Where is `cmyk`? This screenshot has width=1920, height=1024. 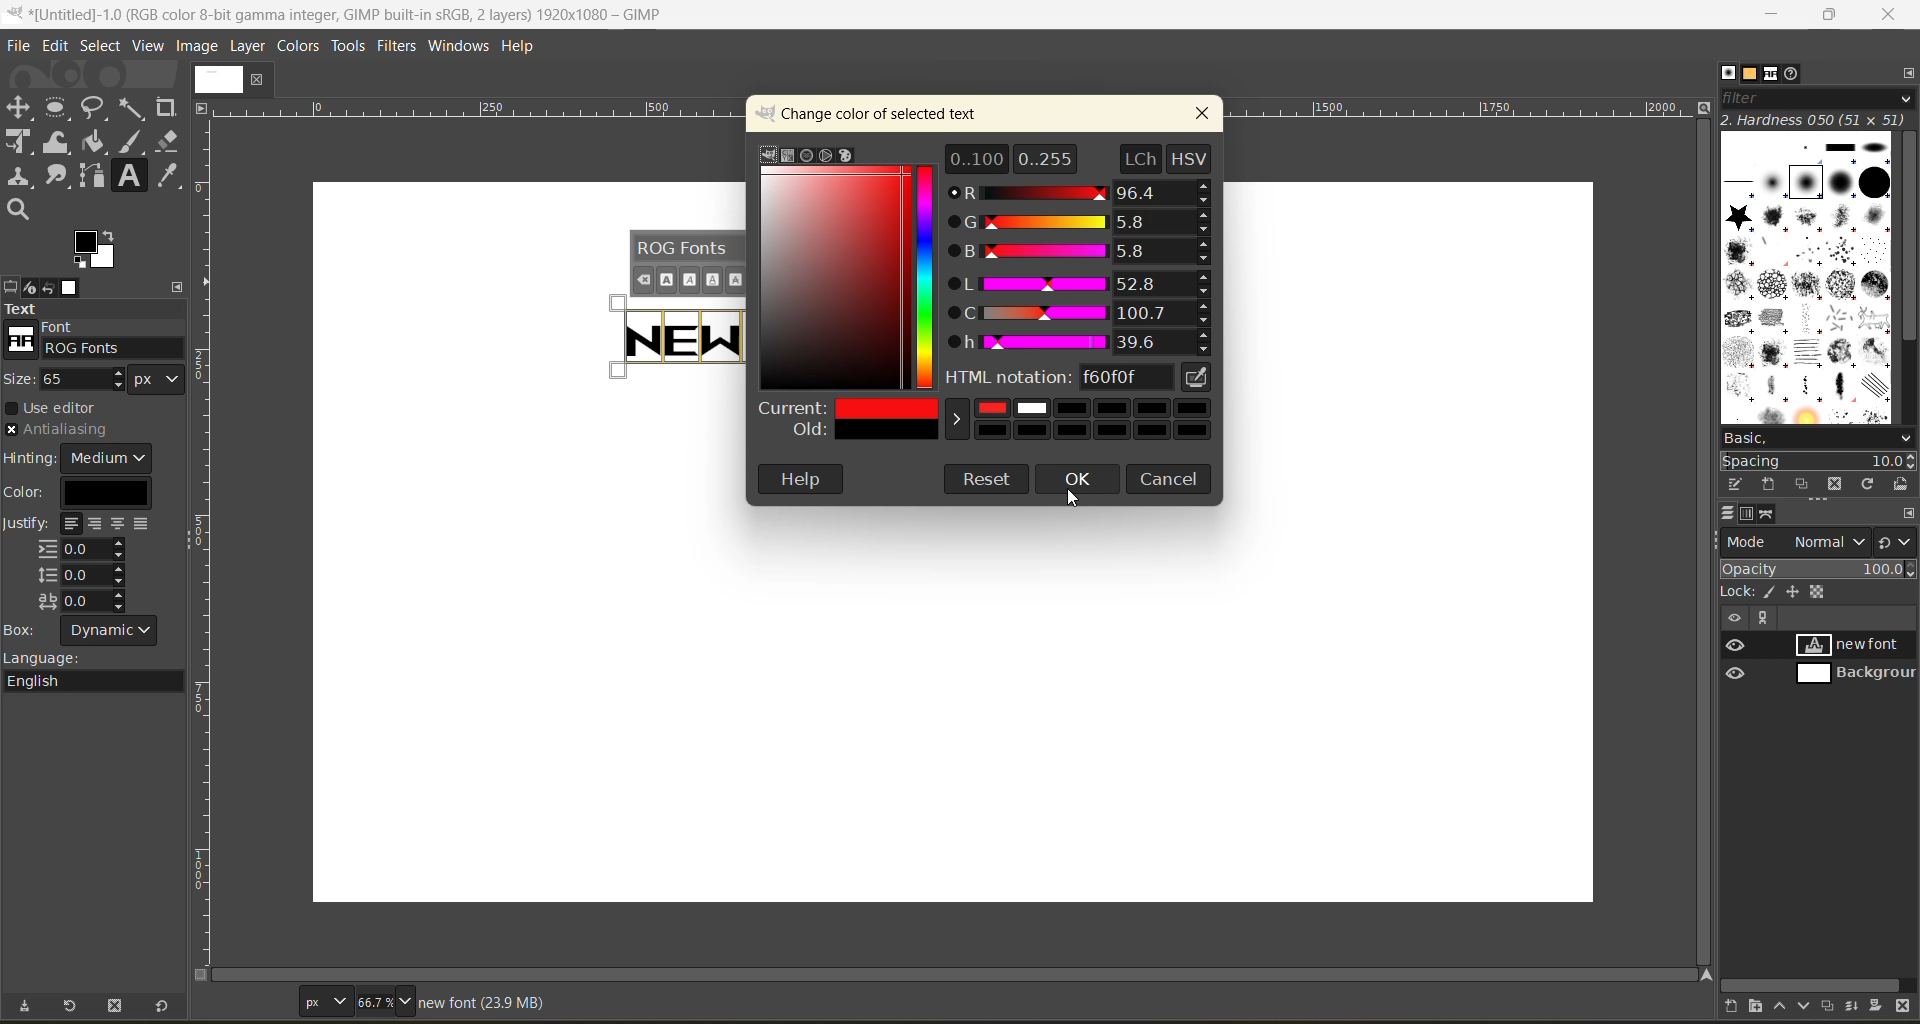 cmyk is located at coordinates (785, 156).